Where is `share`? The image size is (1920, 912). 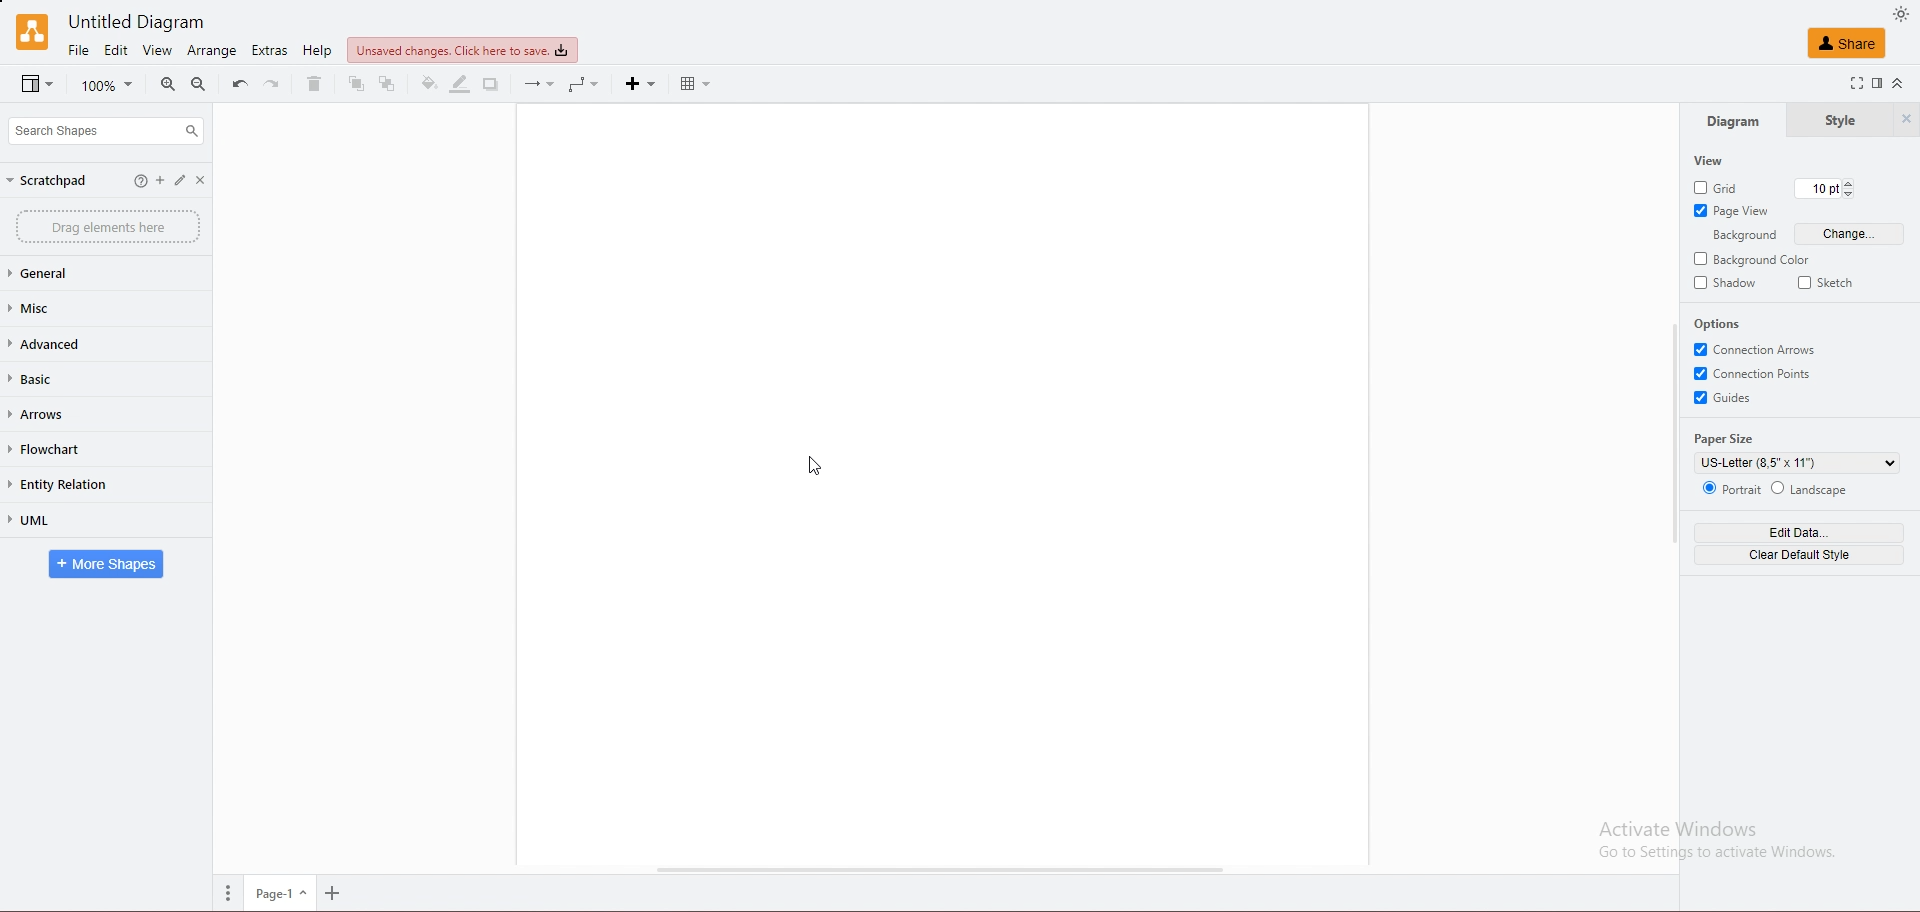 share is located at coordinates (1846, 44).